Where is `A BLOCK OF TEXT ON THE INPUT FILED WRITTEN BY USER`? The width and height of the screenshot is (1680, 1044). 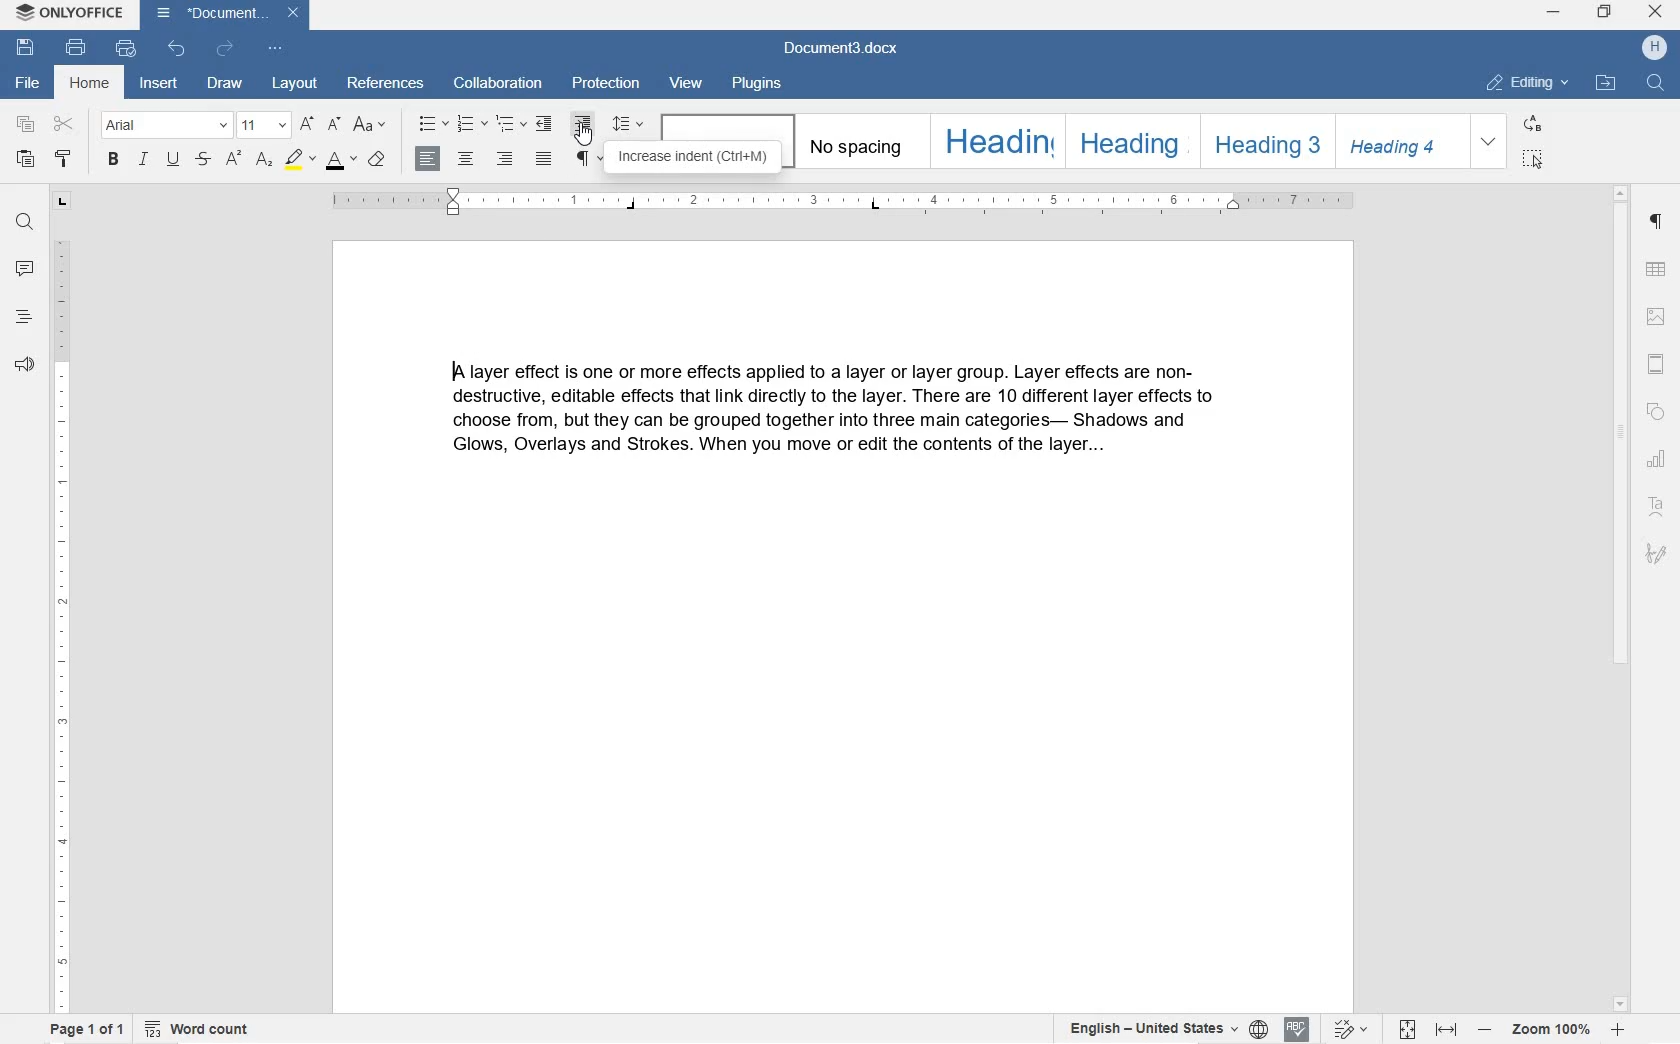
A BLOCK OF TEXT ON THE INPUT FILED WRITTEN BY USER is located at coordinates (849, 421).